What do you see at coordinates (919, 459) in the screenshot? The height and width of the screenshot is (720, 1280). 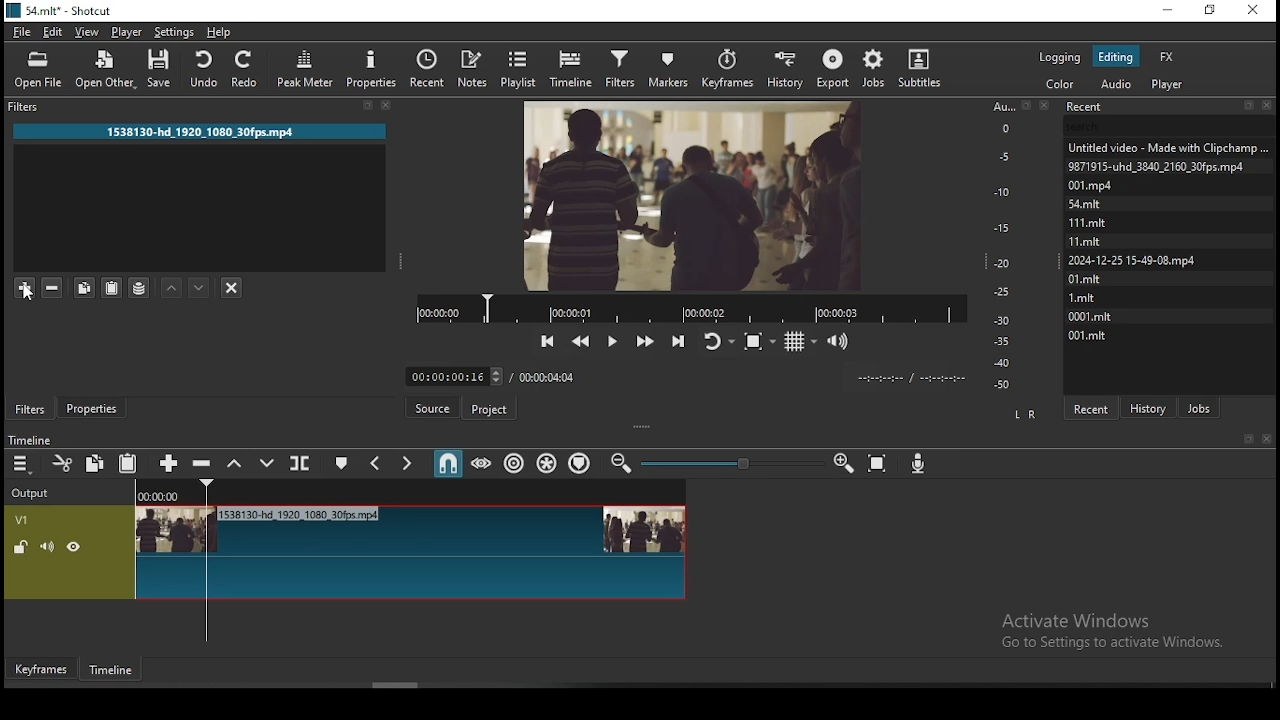 I see `record audio` at bounding box center [919, 459].